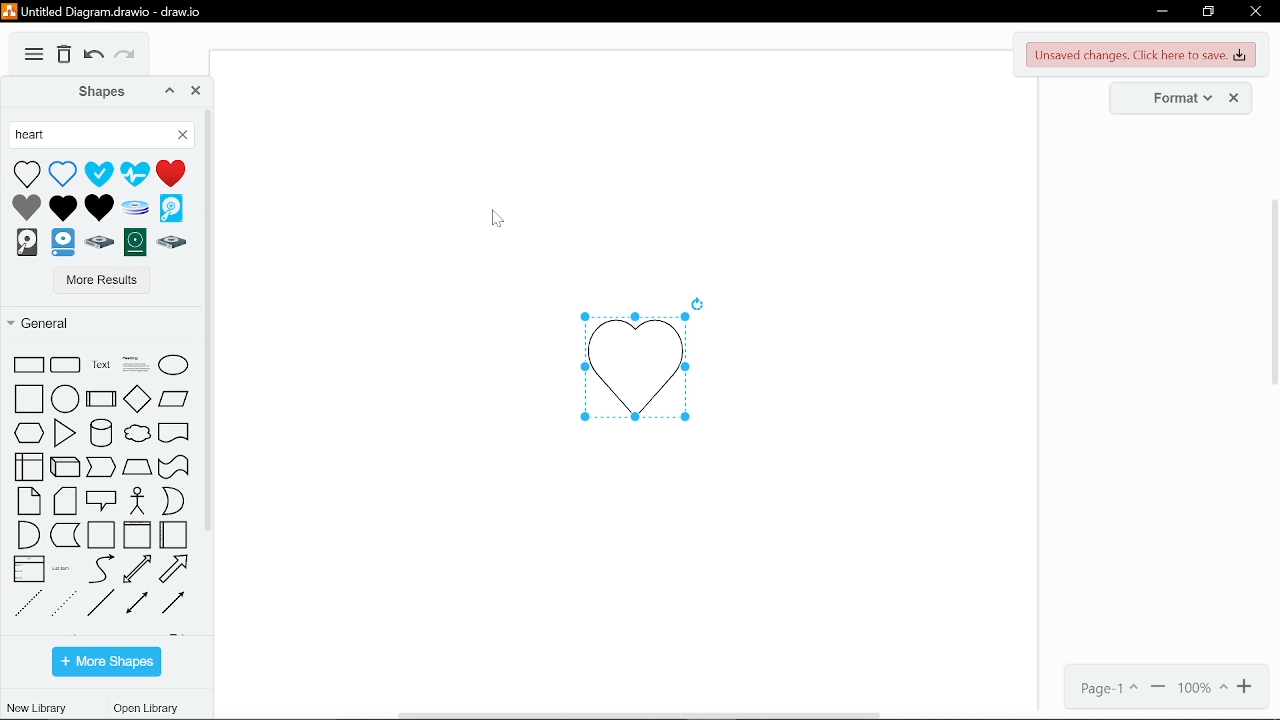 Image resolution: width=1280 pixels, height=720 pixels. I want to click on square, so click(27, 399).